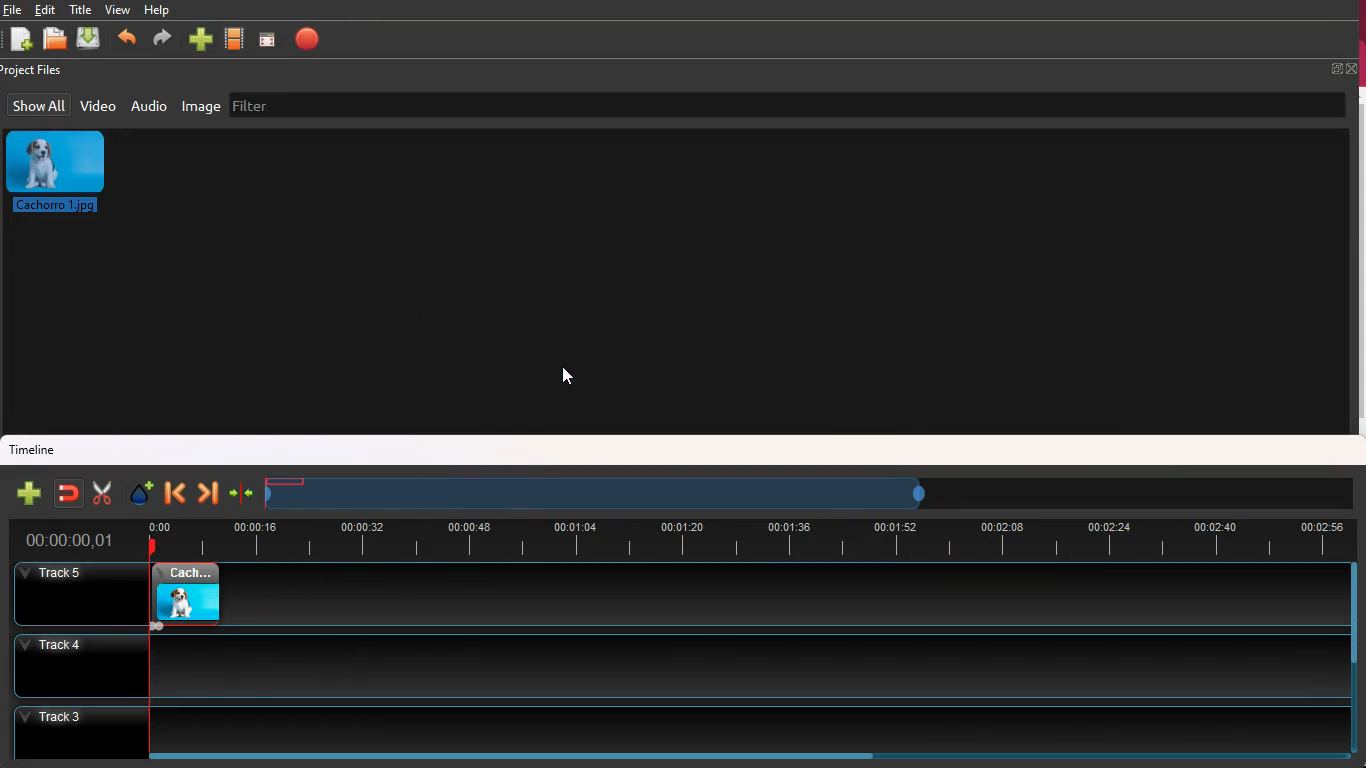  Describe the element at coordinates (12, 9) in the screenshot. I see `file` at that location.